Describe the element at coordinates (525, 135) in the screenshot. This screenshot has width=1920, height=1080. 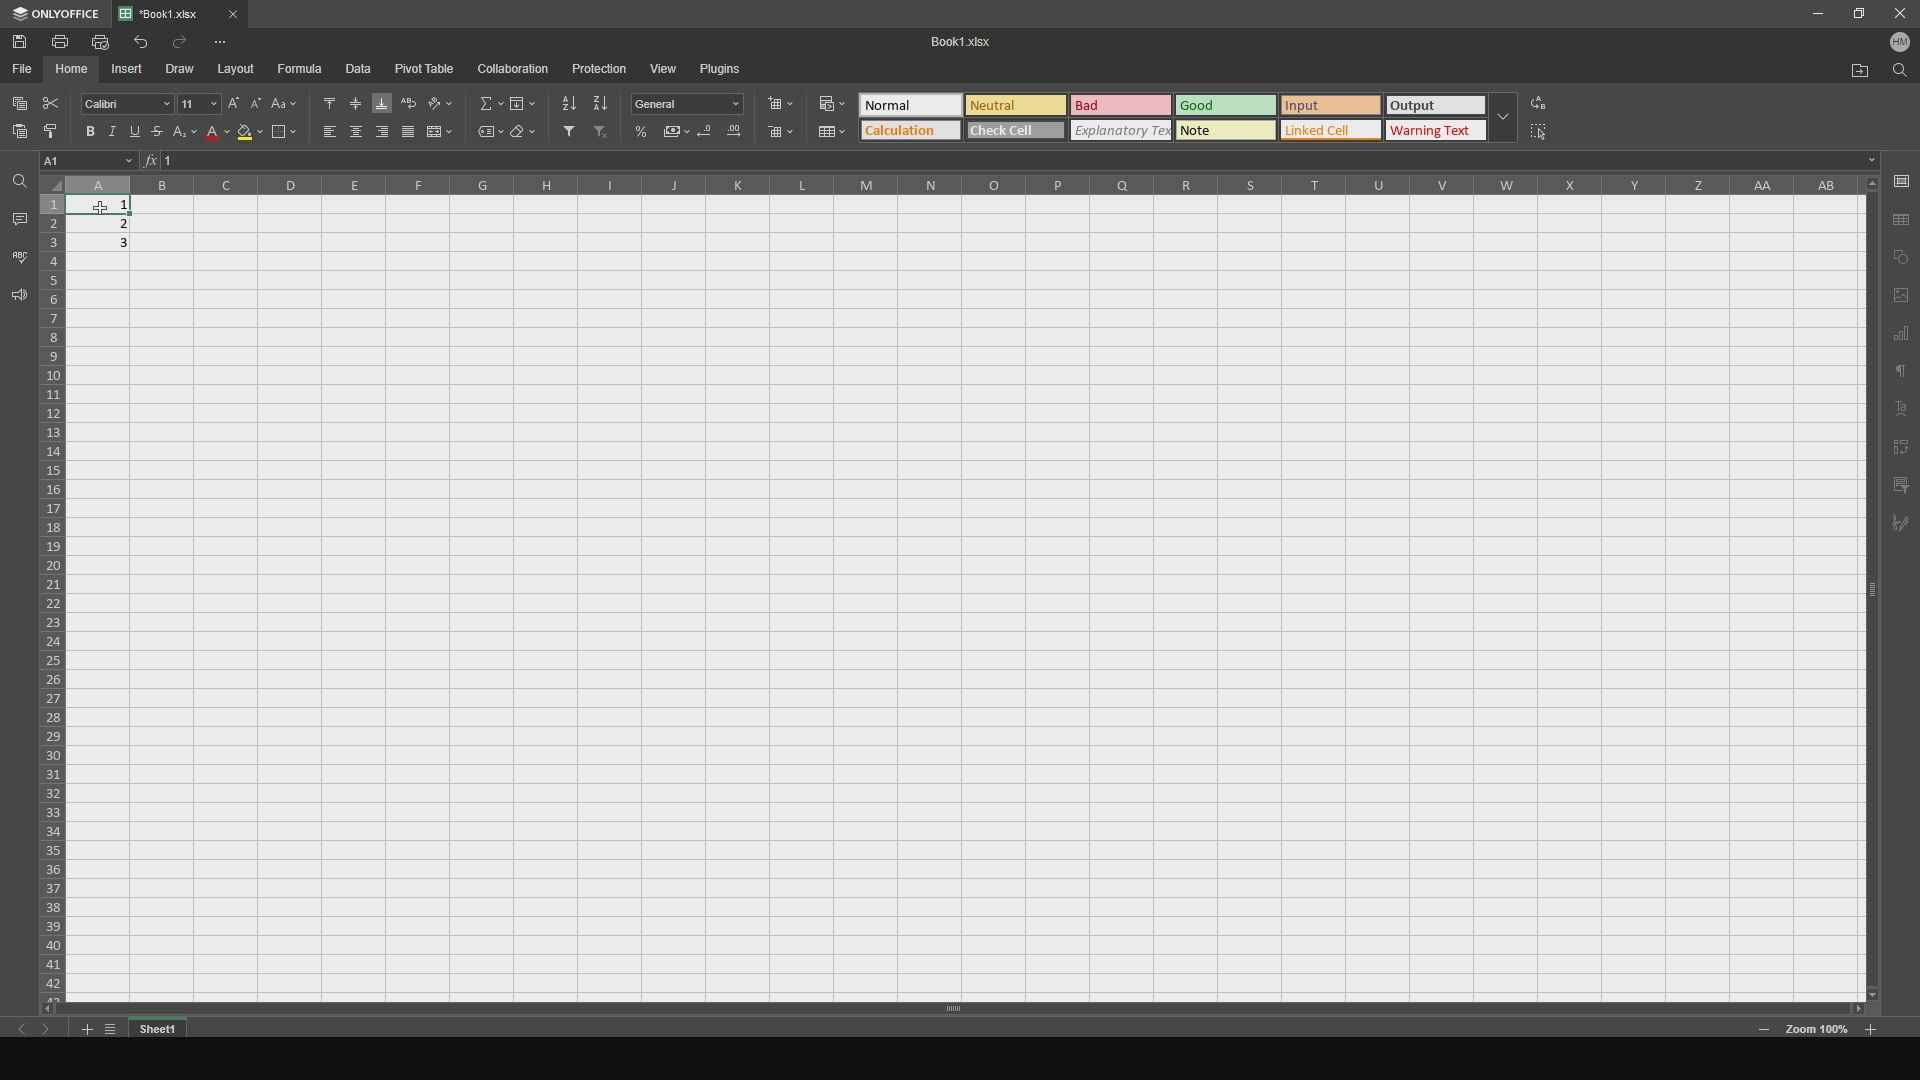
I see `clear` at that location.